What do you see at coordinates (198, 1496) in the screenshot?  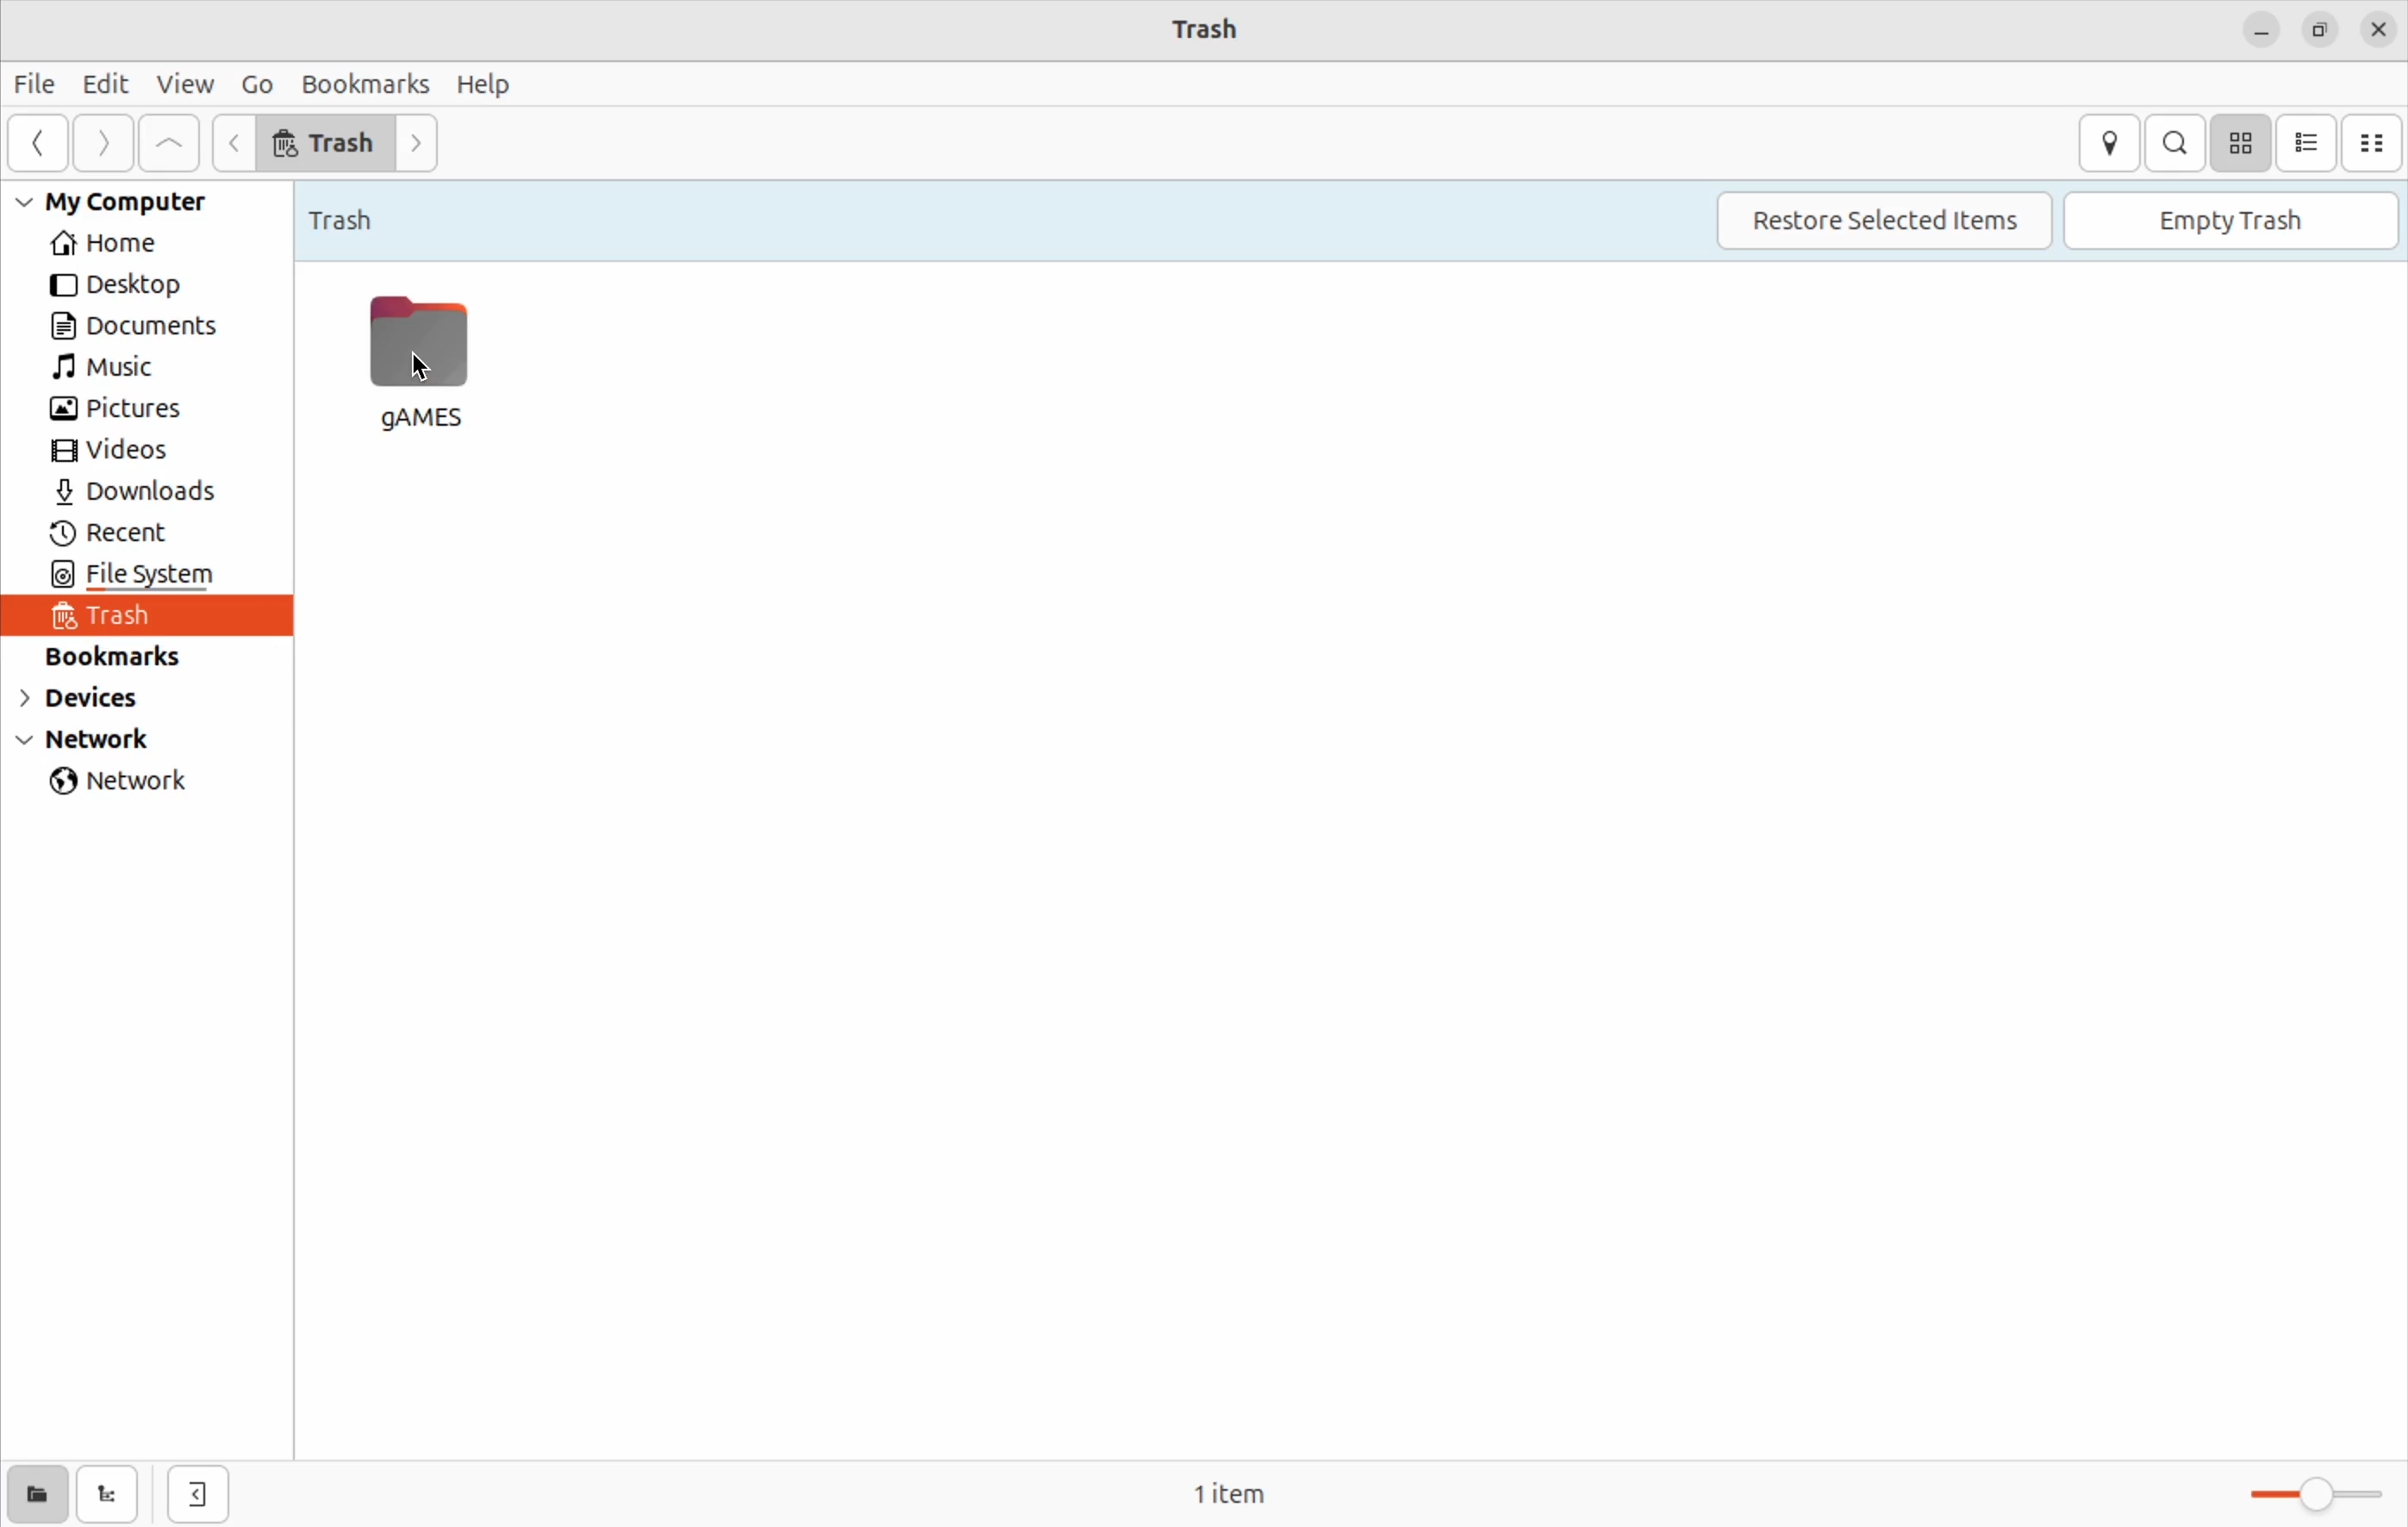 I see `hid side bar` at bounding box center [198, 1496].